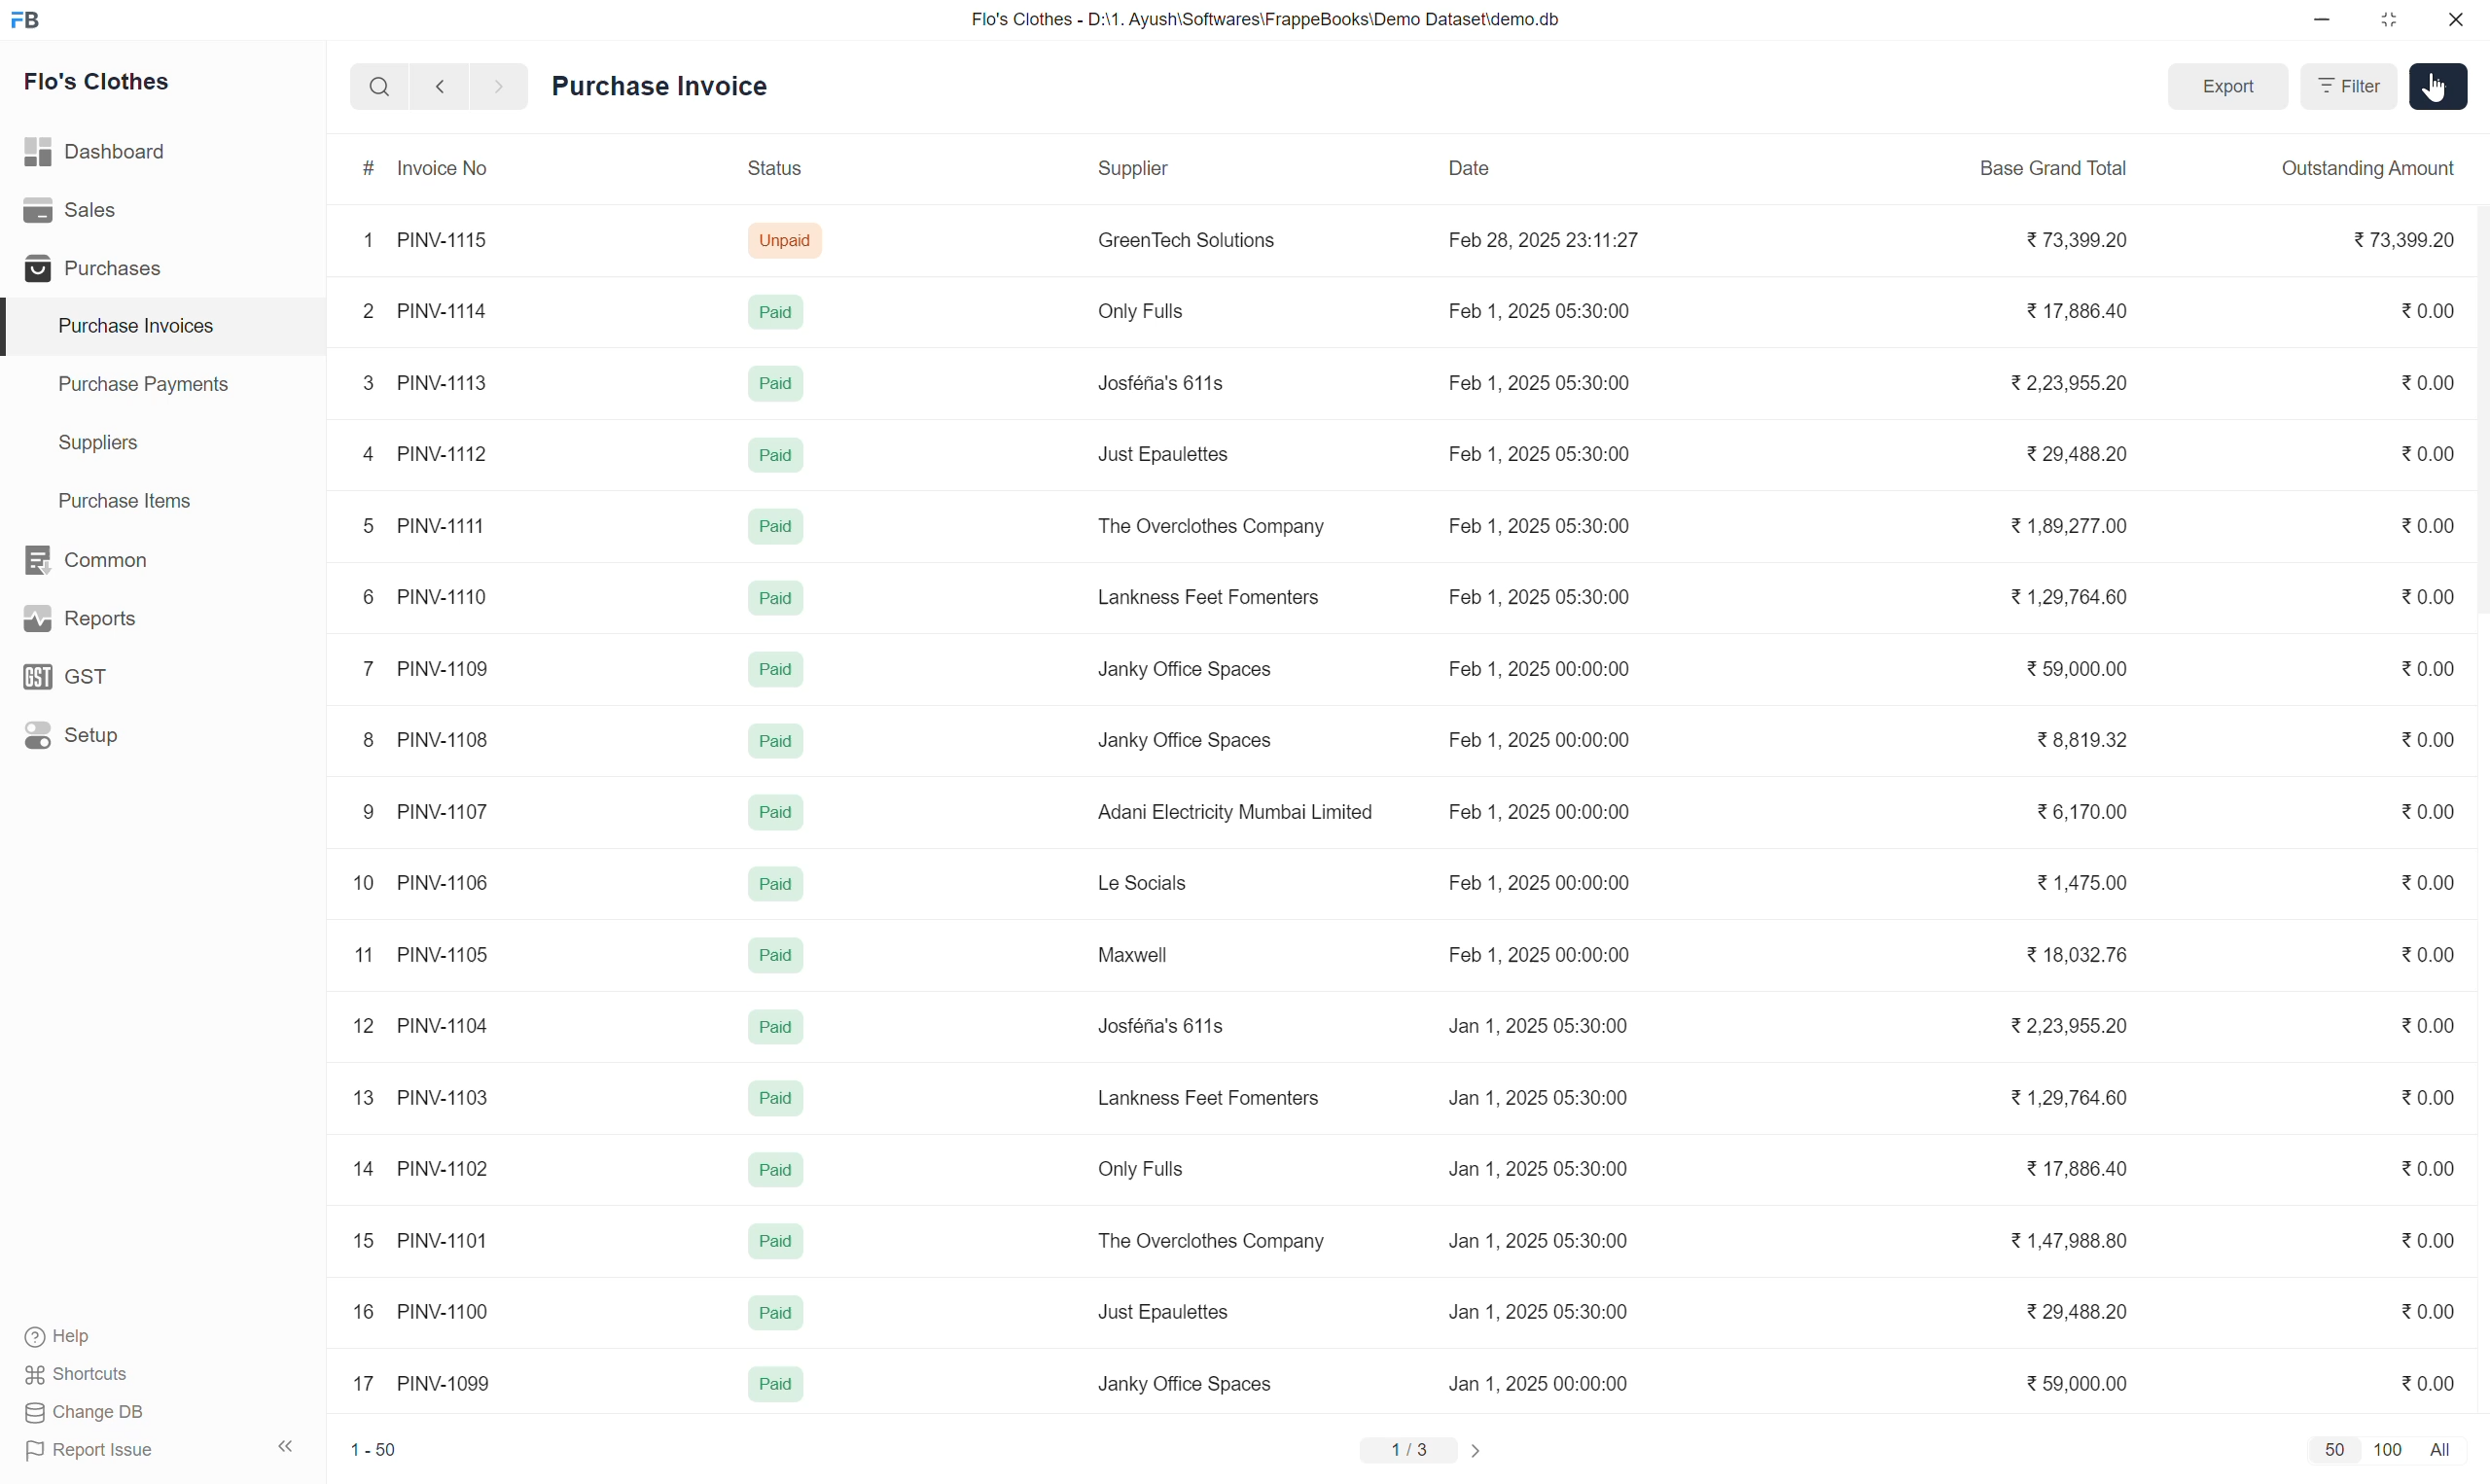  Describe the element at coordinates (1403, 1450) in the screenshot. I see `1/3` at that location.